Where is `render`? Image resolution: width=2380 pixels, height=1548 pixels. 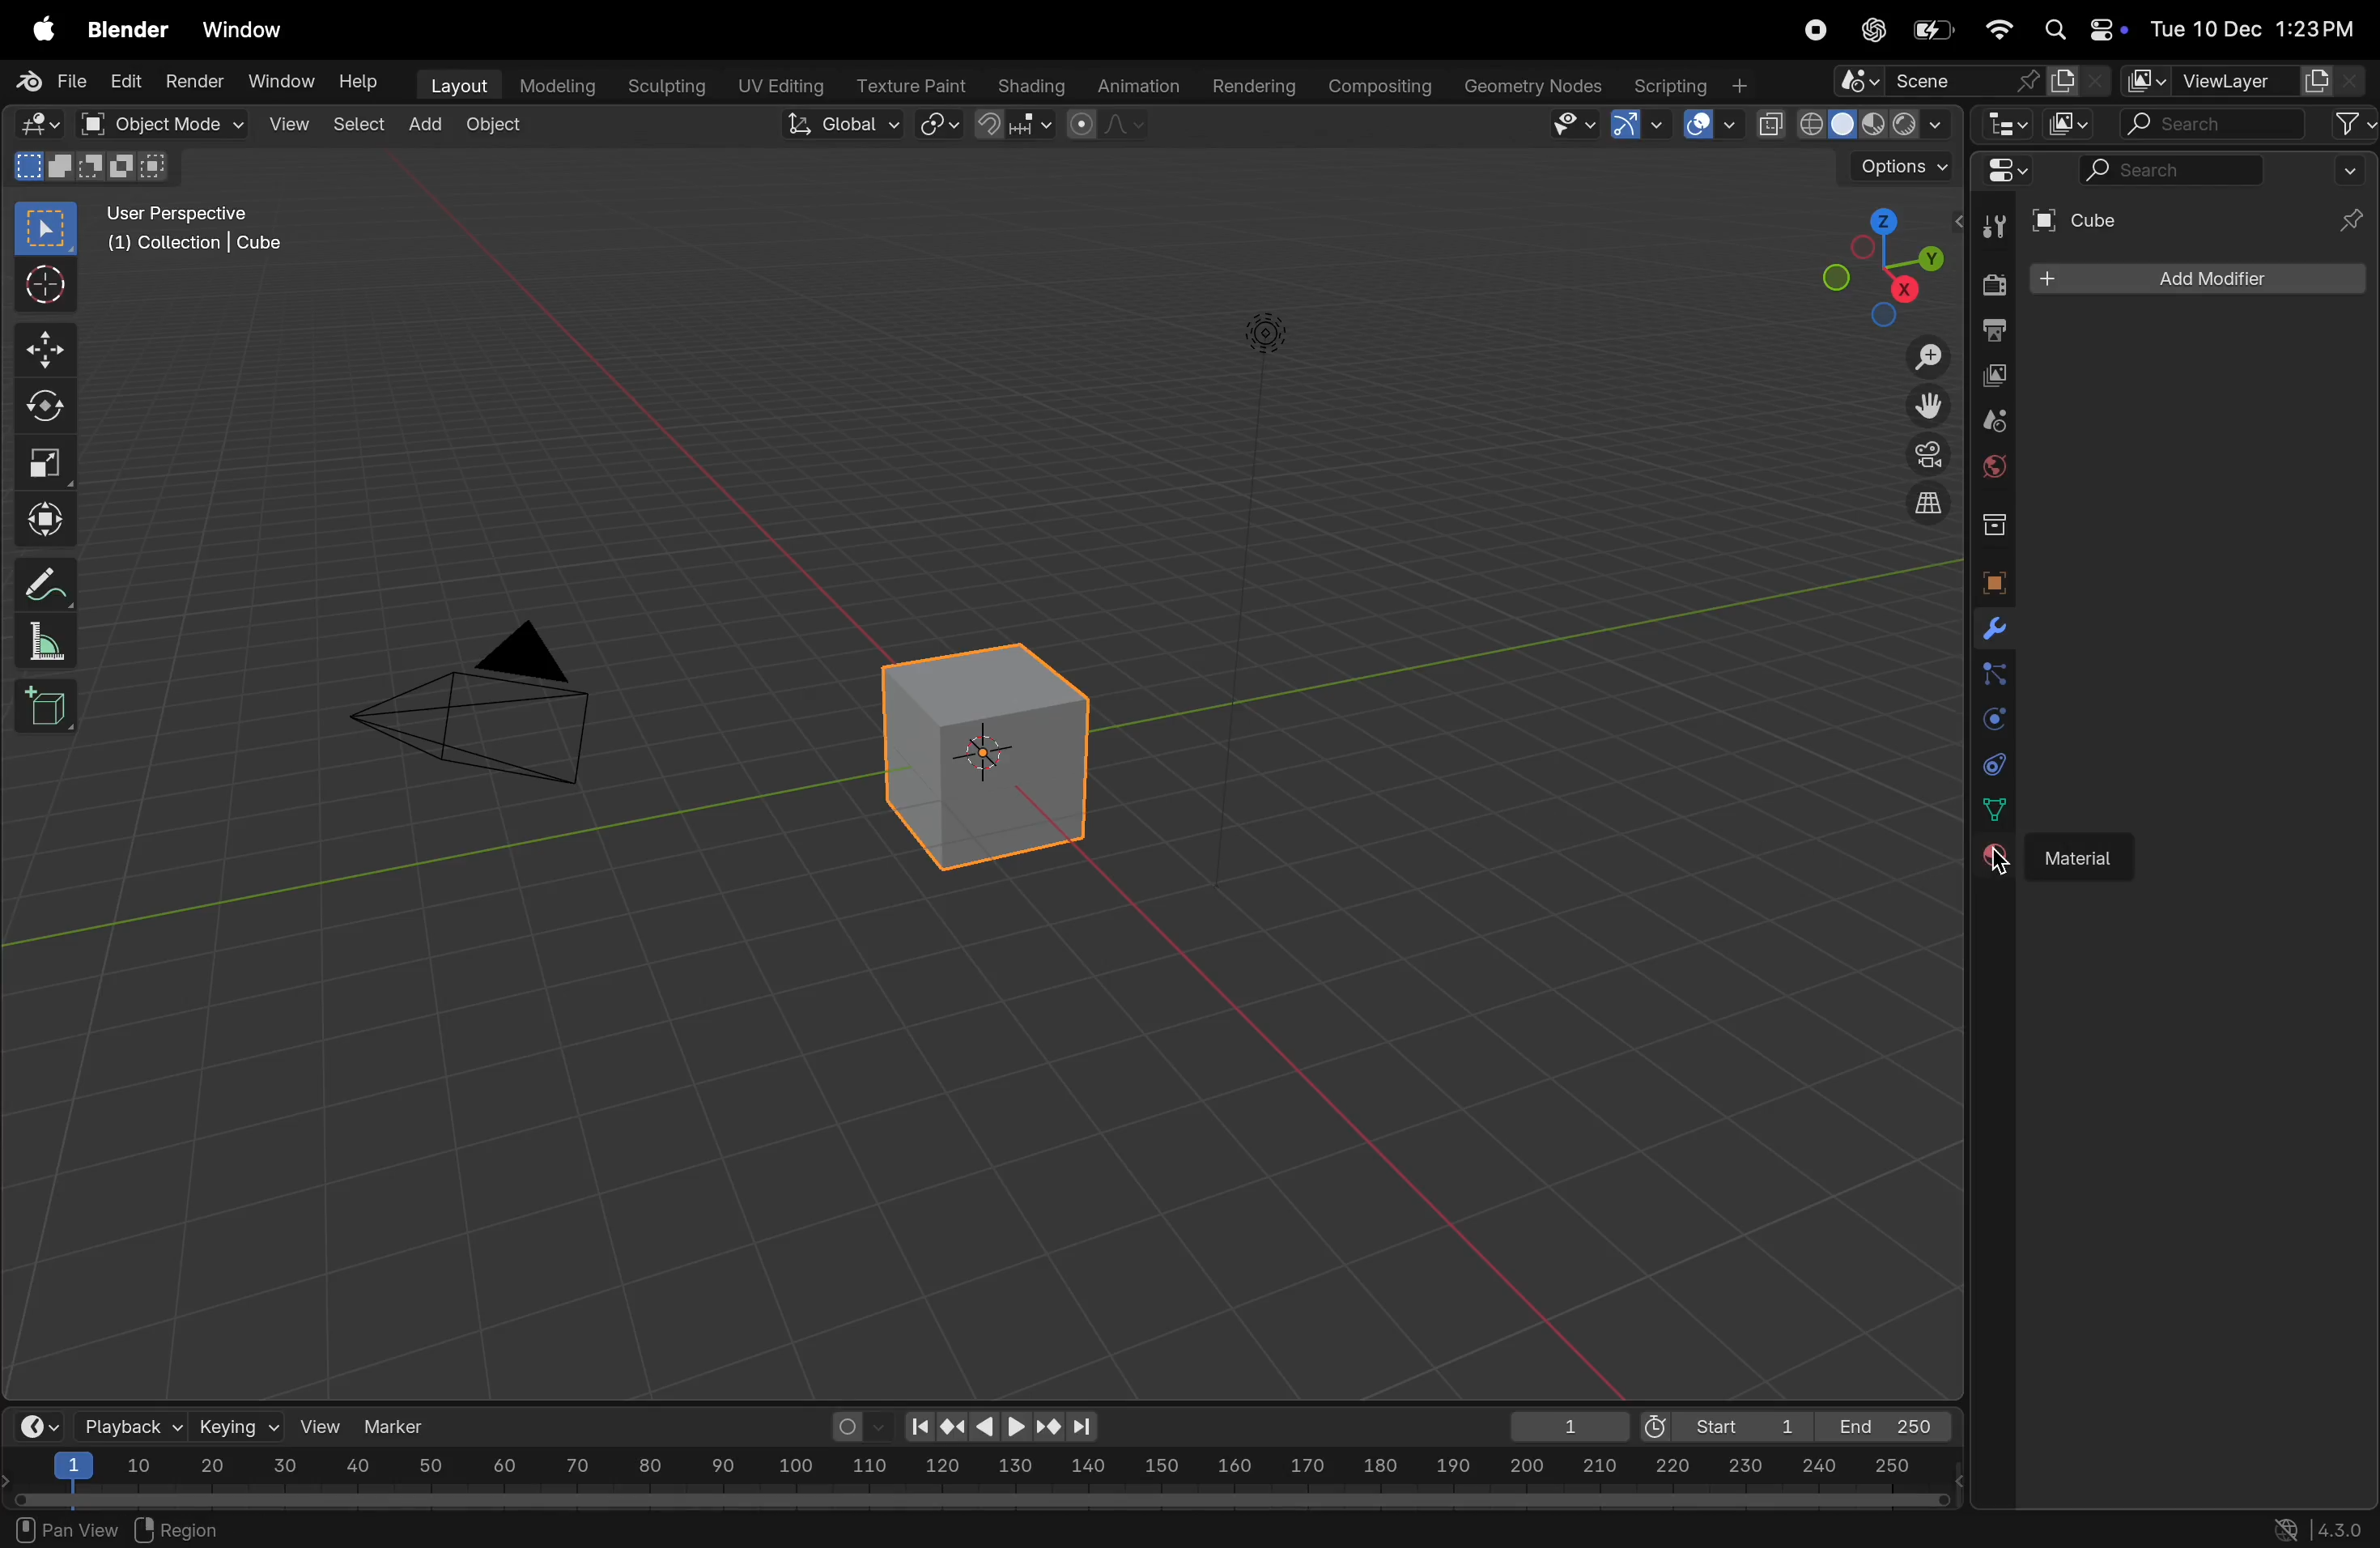 render is located at coordinates (191, 80).